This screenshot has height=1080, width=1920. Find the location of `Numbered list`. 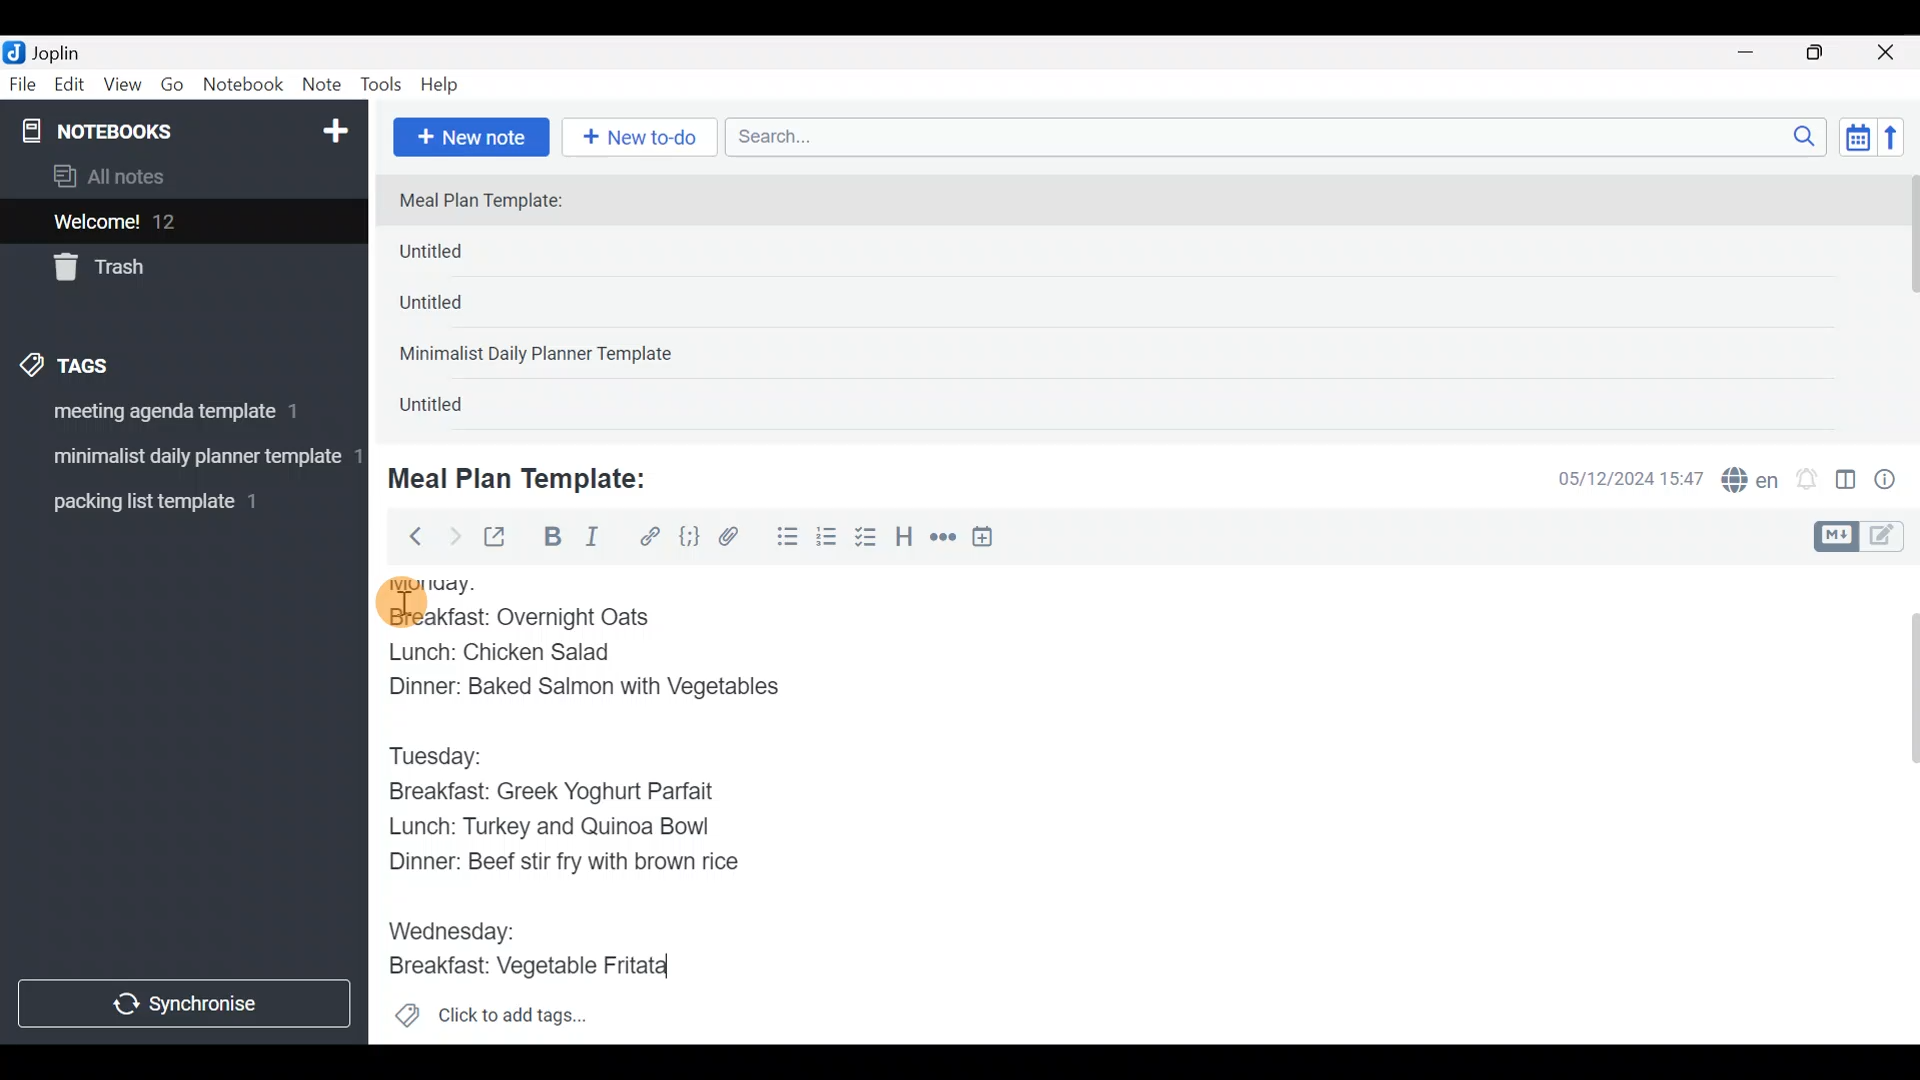

Numbered list is located at coordinates (827, 541).